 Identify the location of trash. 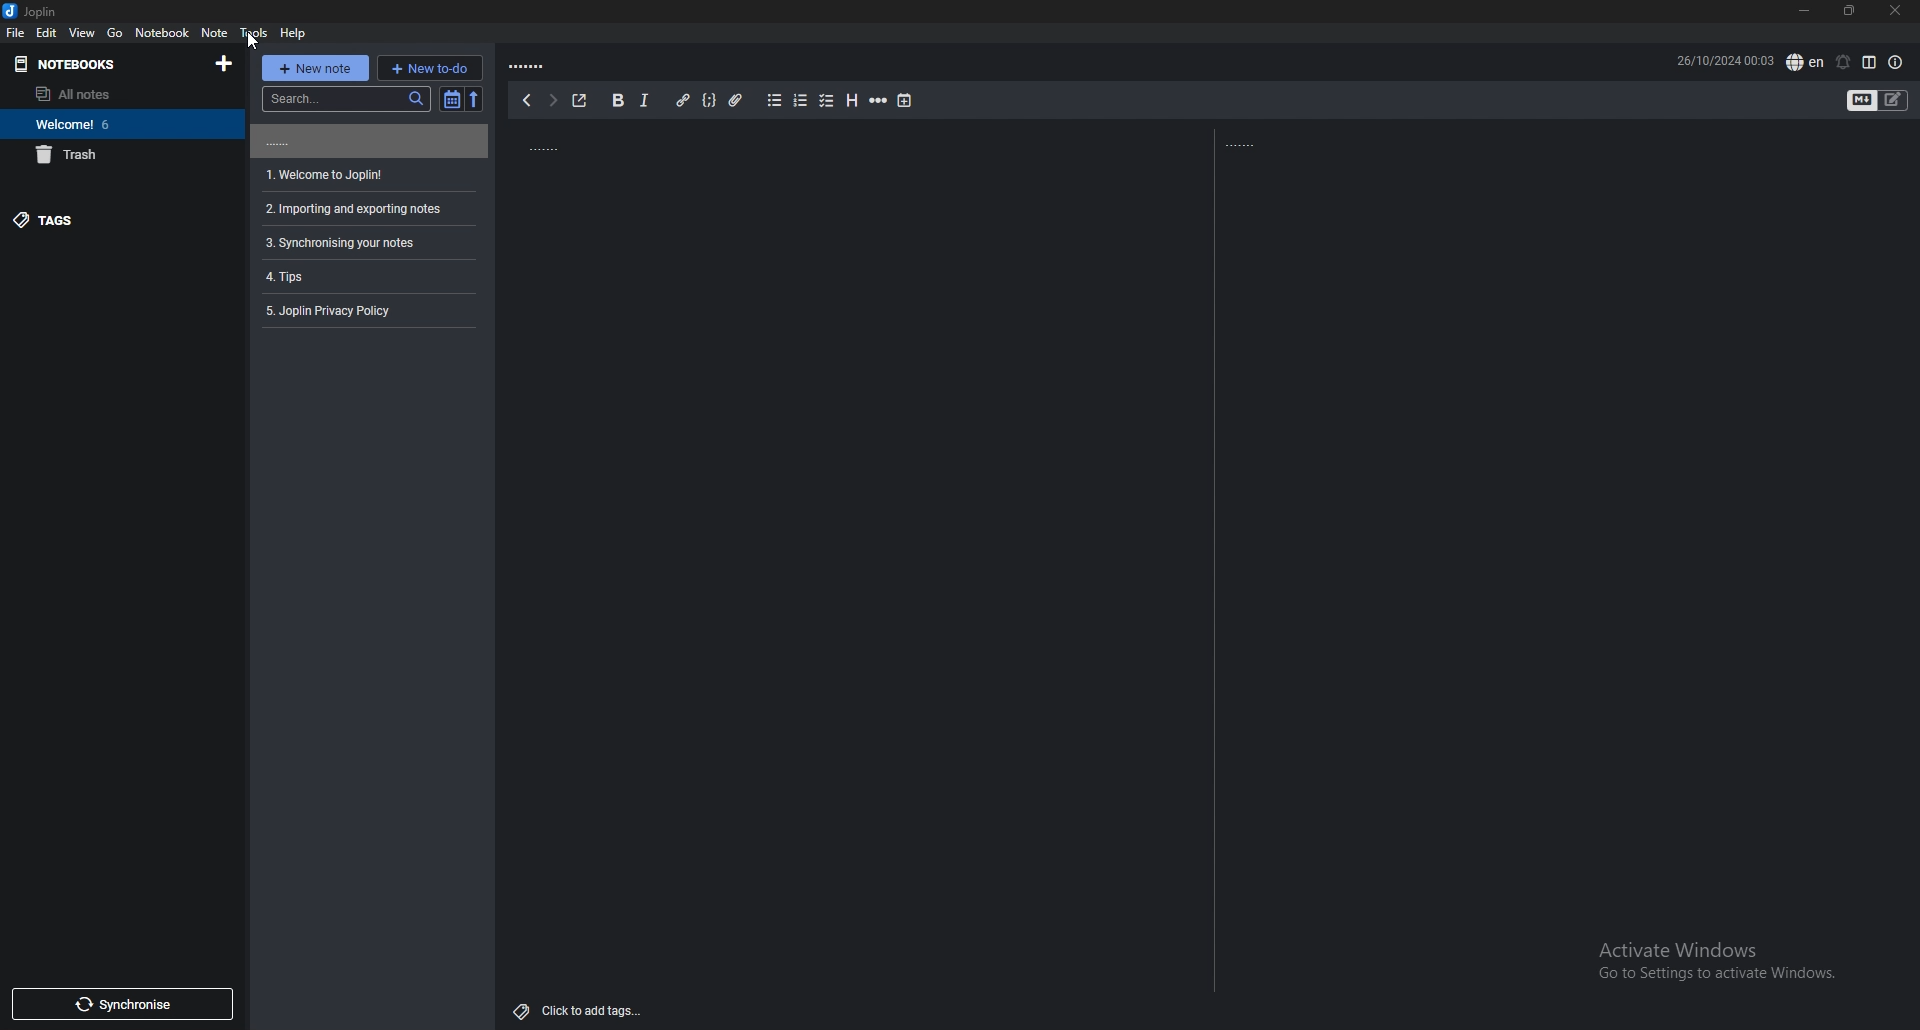
(116, 155).